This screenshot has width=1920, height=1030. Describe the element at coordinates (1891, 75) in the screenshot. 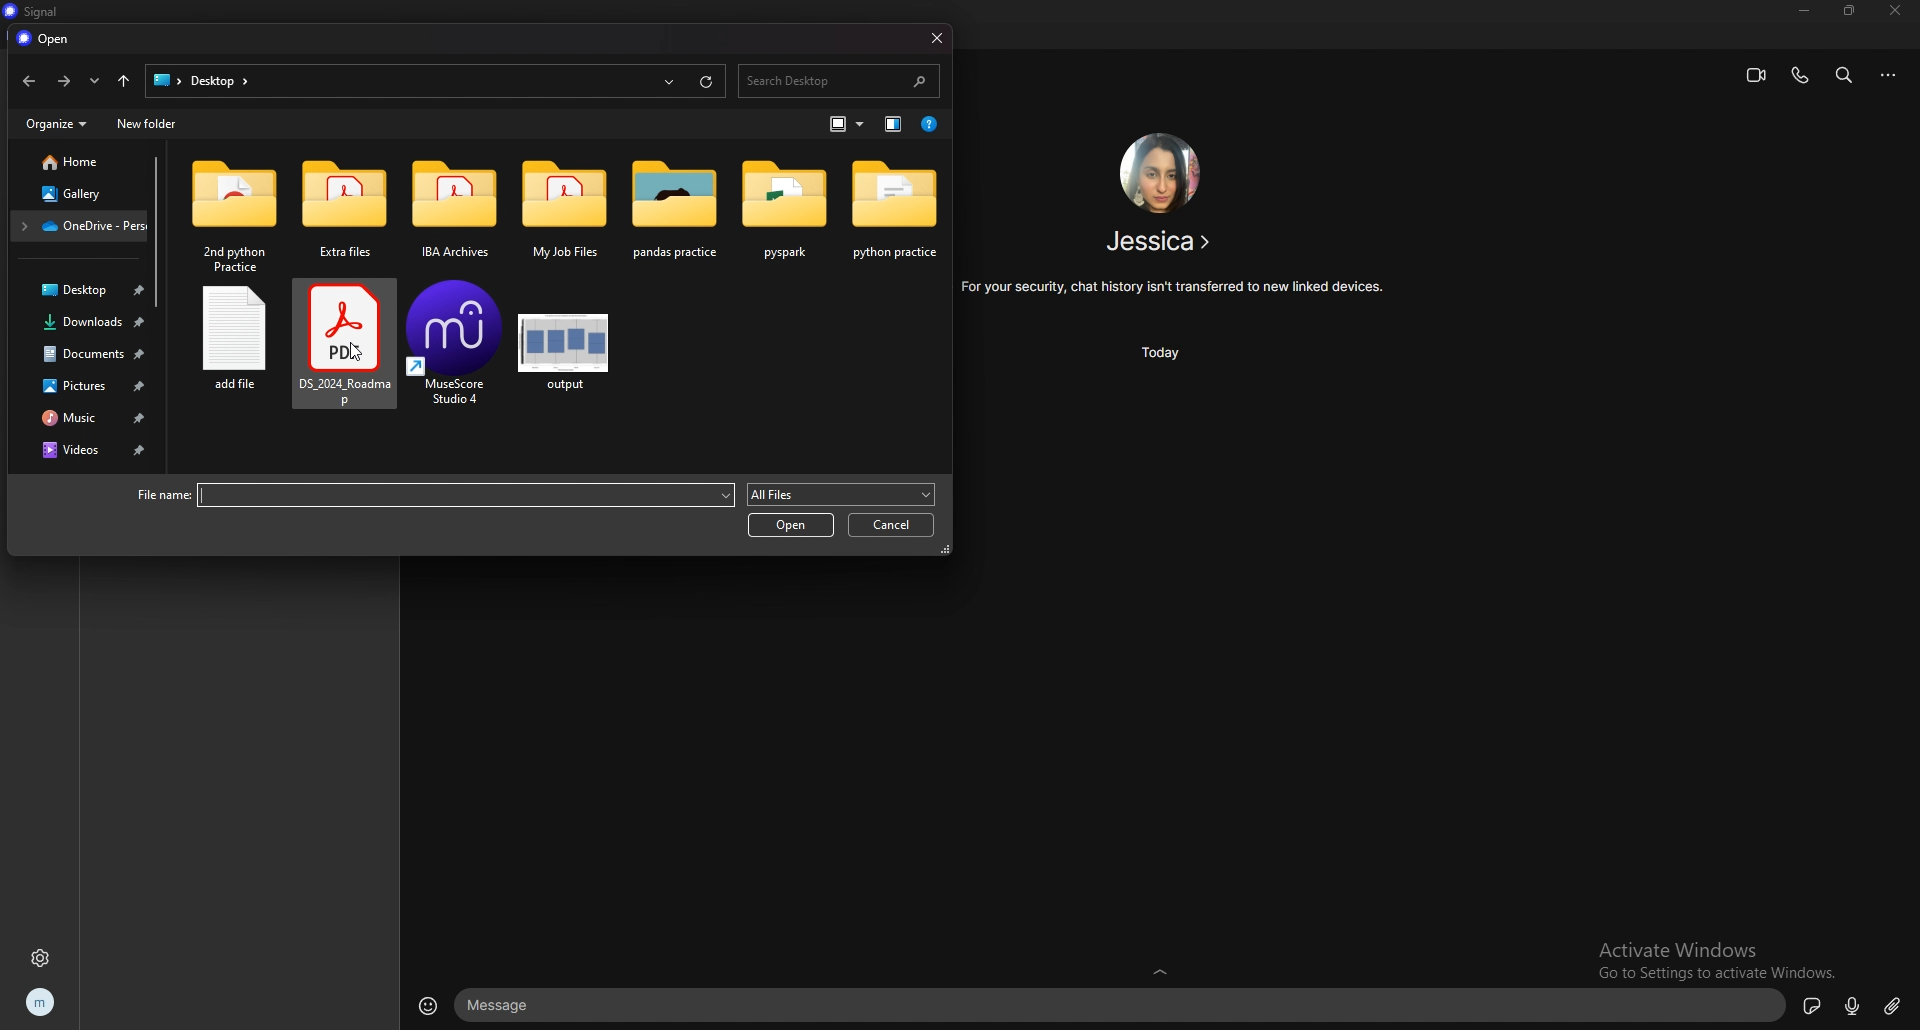

I see `options` at that location.